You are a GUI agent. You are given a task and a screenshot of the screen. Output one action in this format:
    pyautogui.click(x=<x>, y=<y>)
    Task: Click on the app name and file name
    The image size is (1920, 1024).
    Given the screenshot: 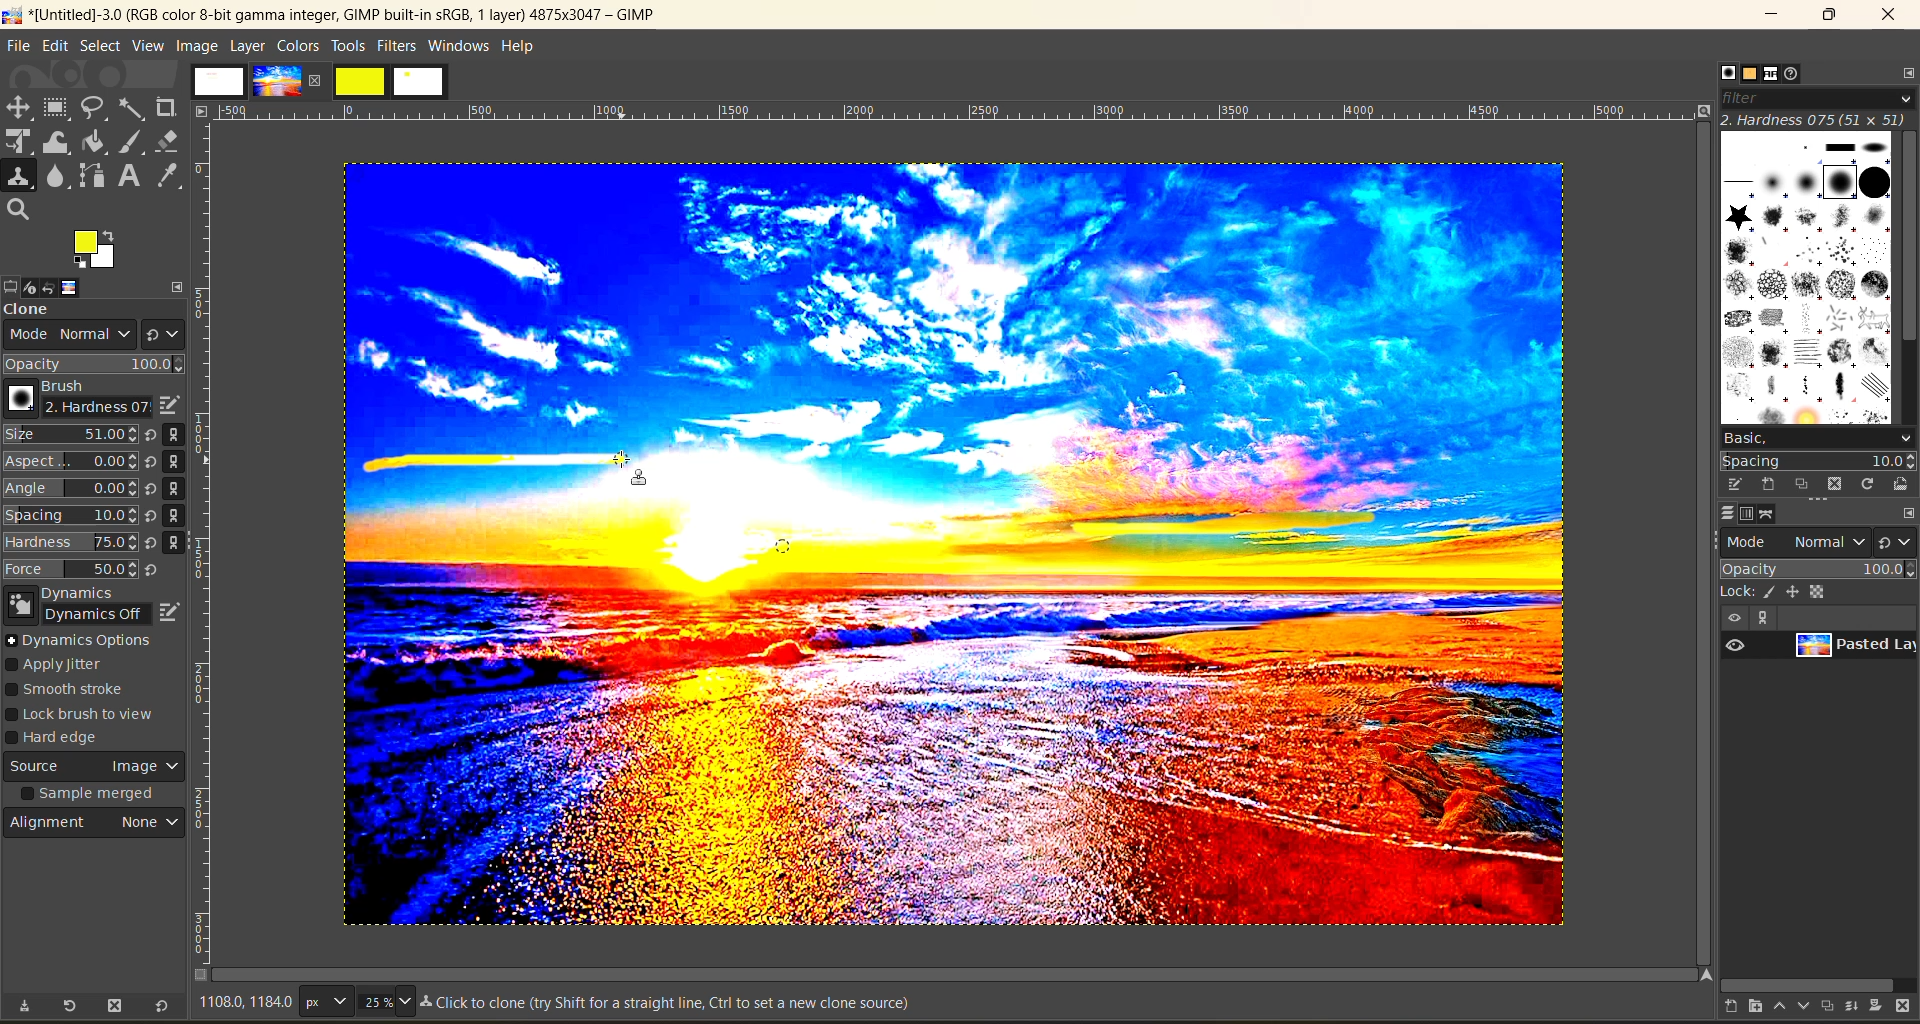 What is the action you would take?
    pyautogui.click(x=332, y=14)
    